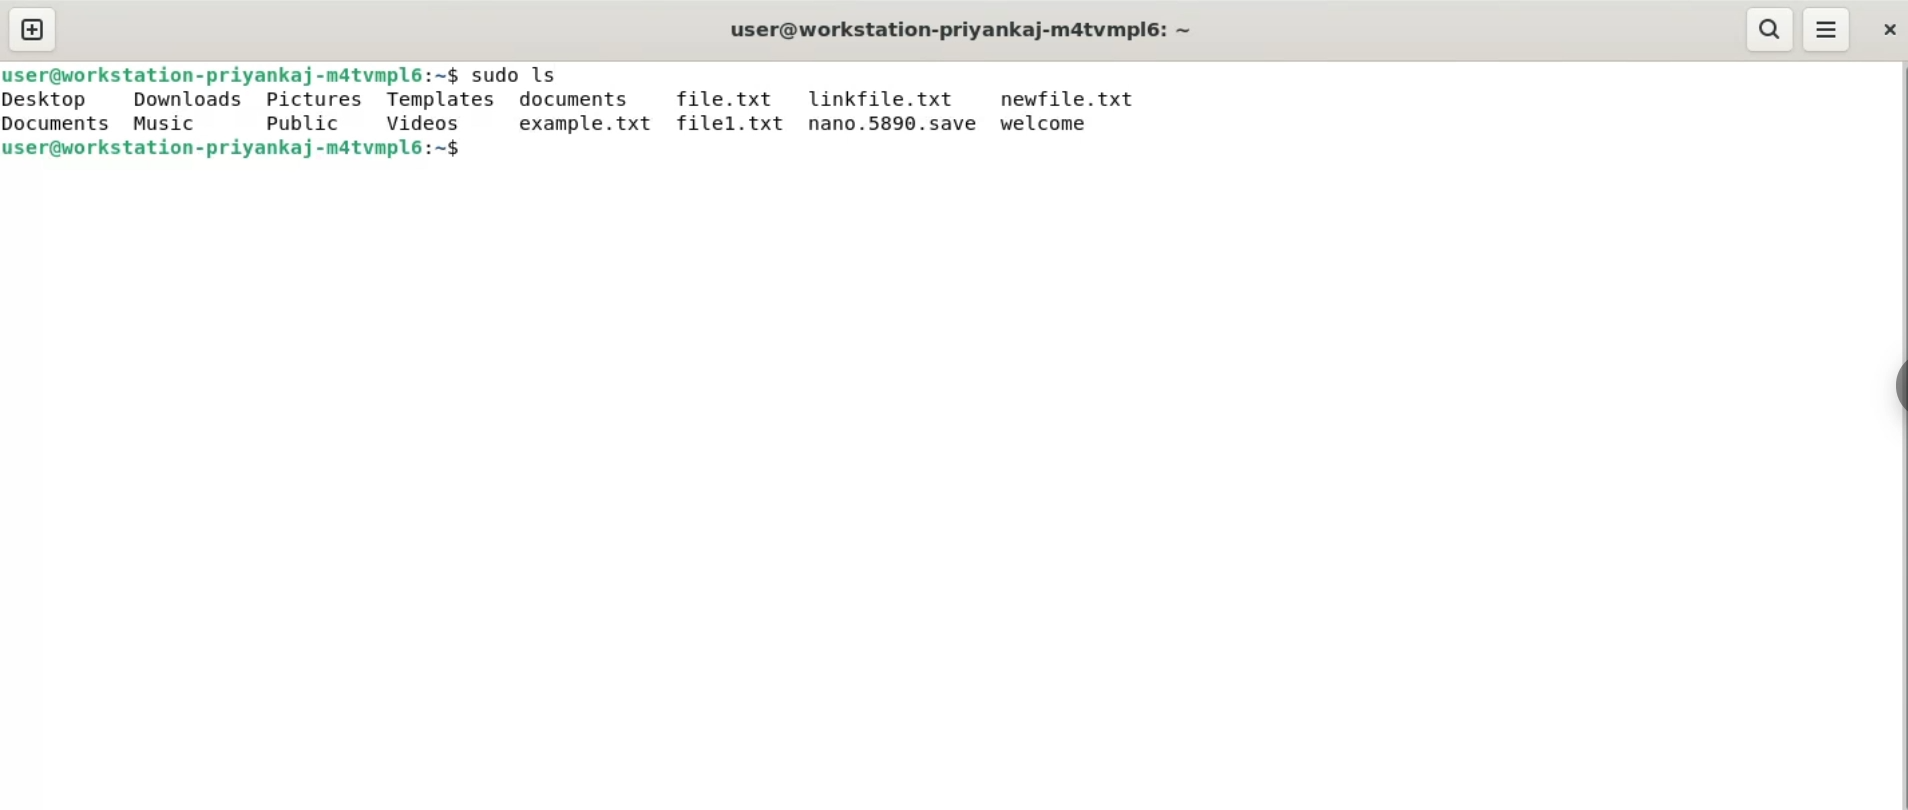  Describe the element at coordinates (48, 100) in the screenshot. I see `desktop` at that location.